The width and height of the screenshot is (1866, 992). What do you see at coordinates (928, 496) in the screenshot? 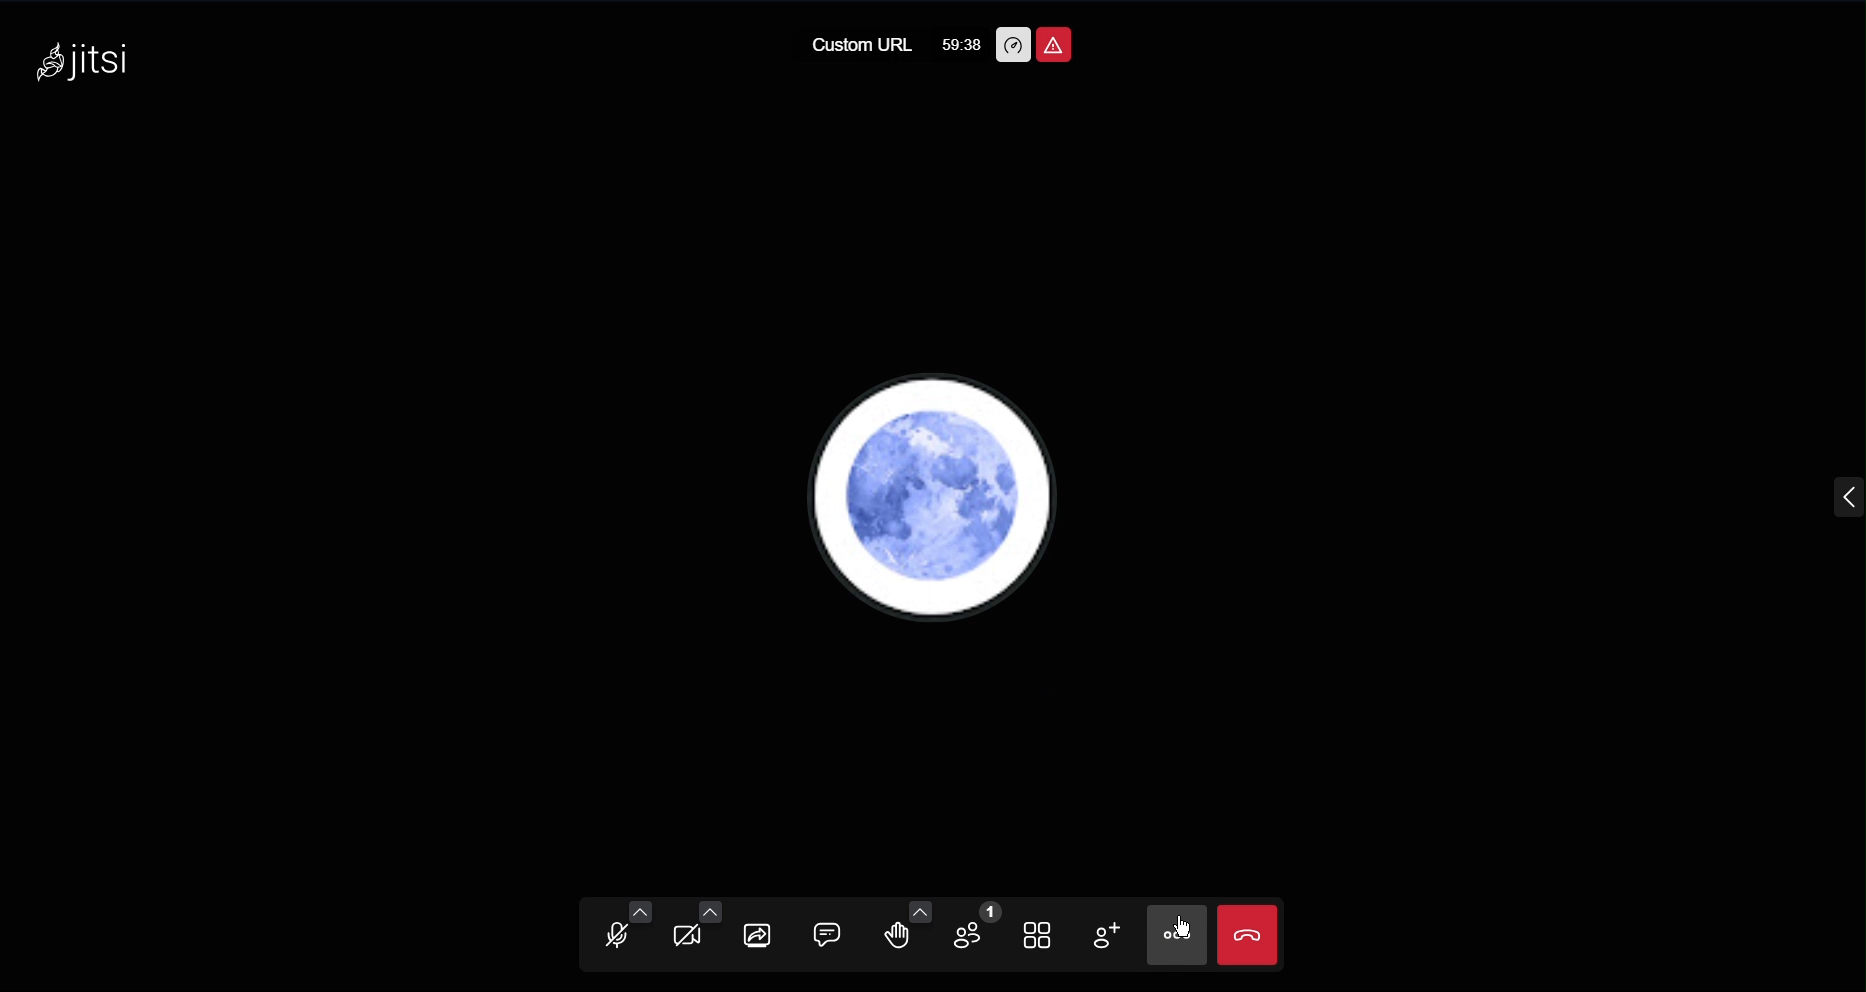
I see `Account Profile Picture` at bounding box center [928, 496].